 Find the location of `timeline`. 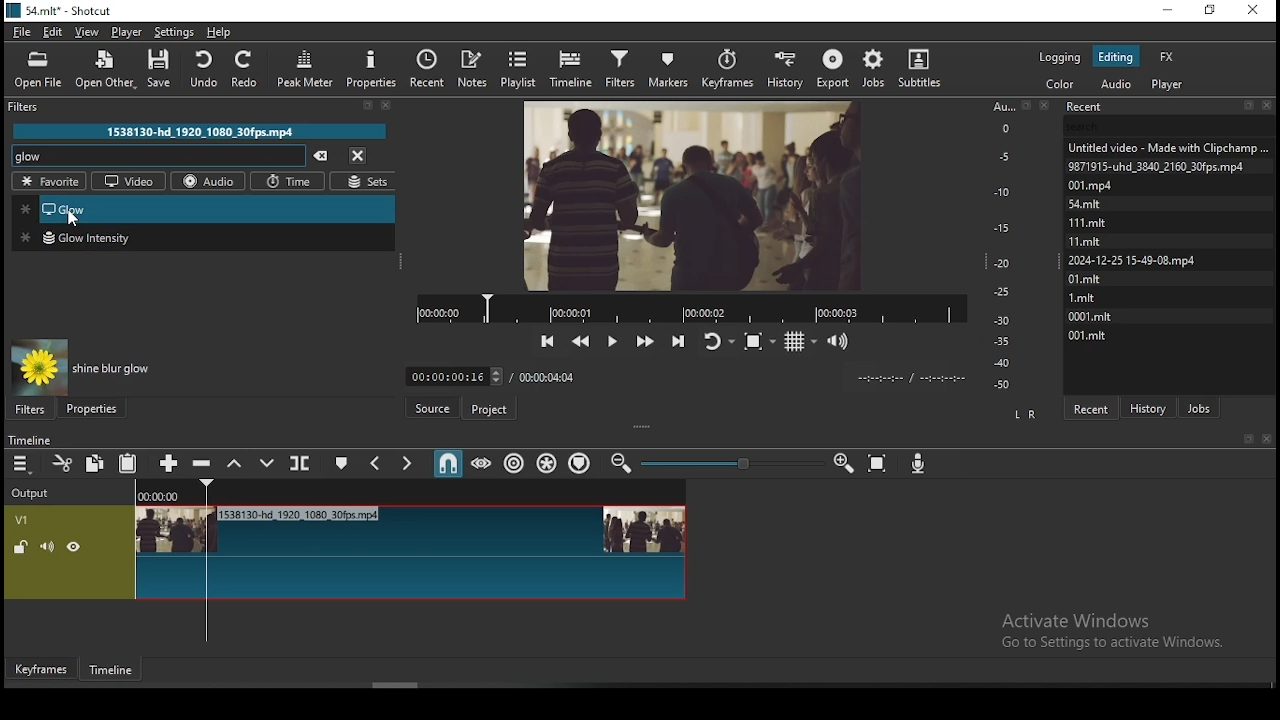

timeline is located at coordinates (574, 66).